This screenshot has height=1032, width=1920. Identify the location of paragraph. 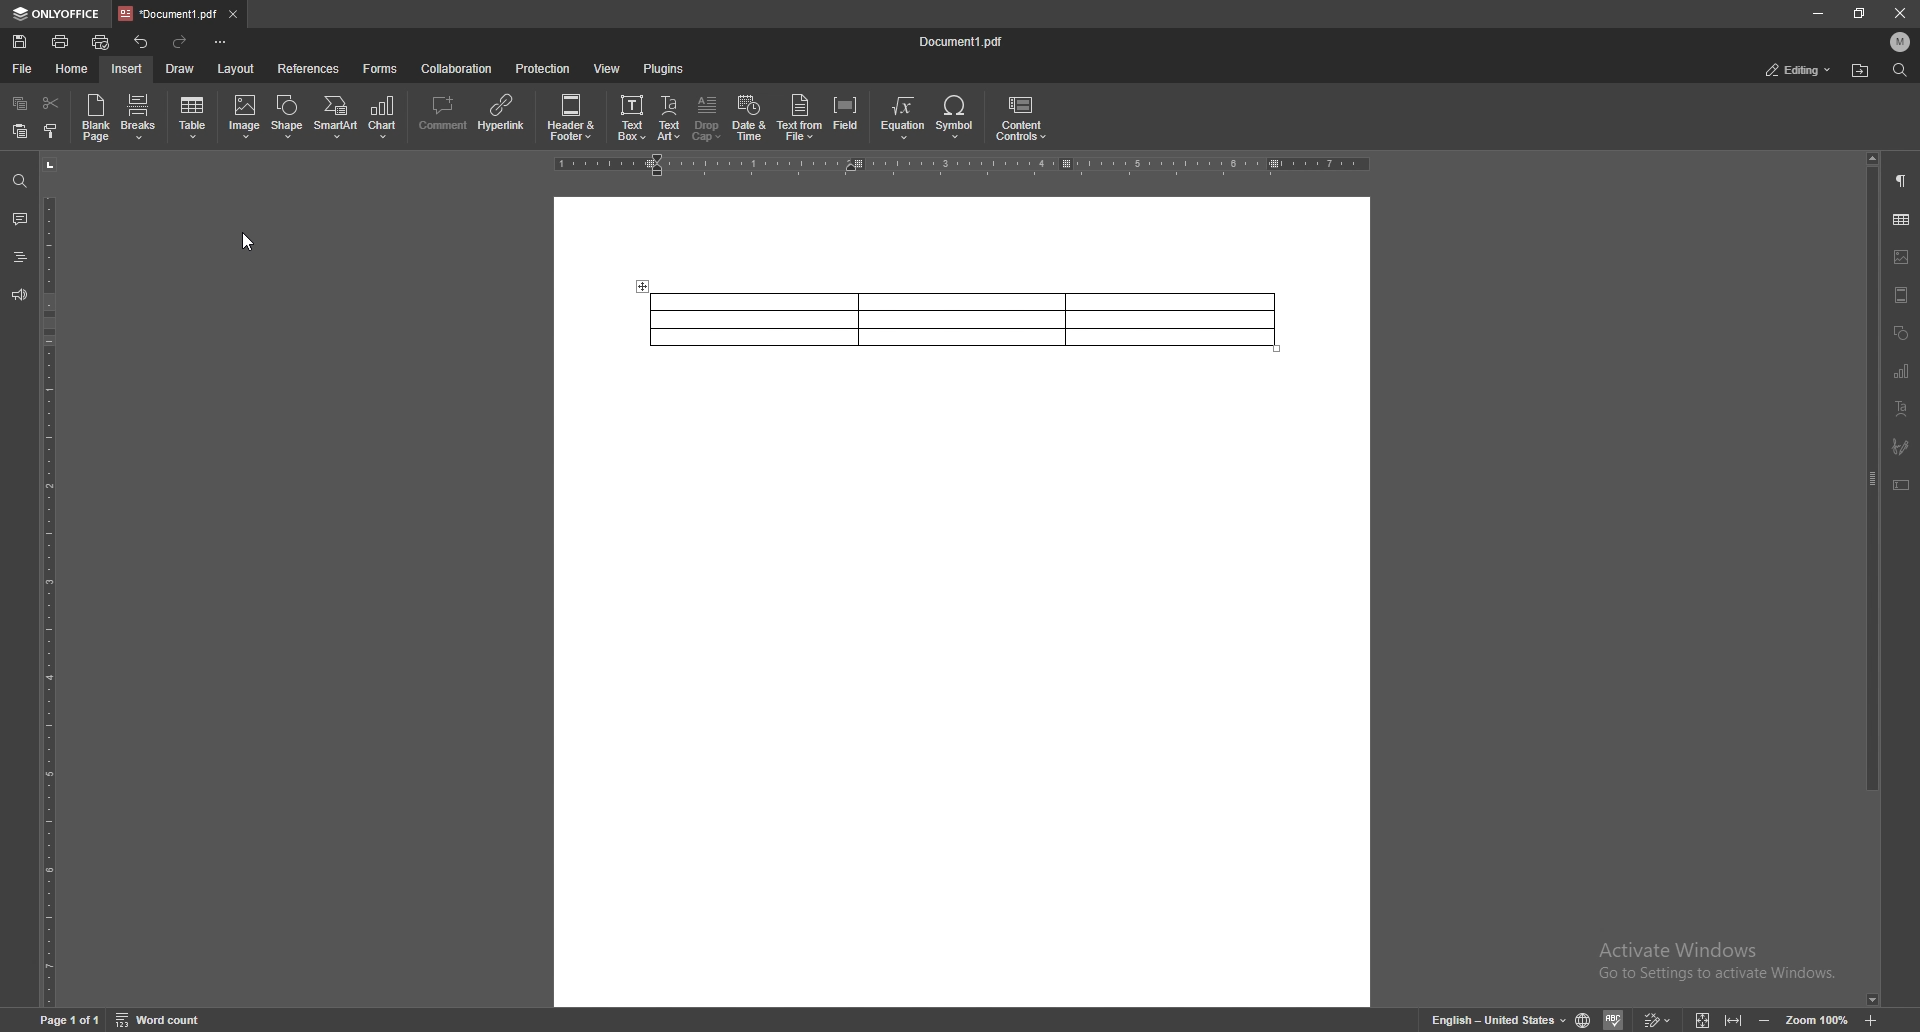
(1903, 179).